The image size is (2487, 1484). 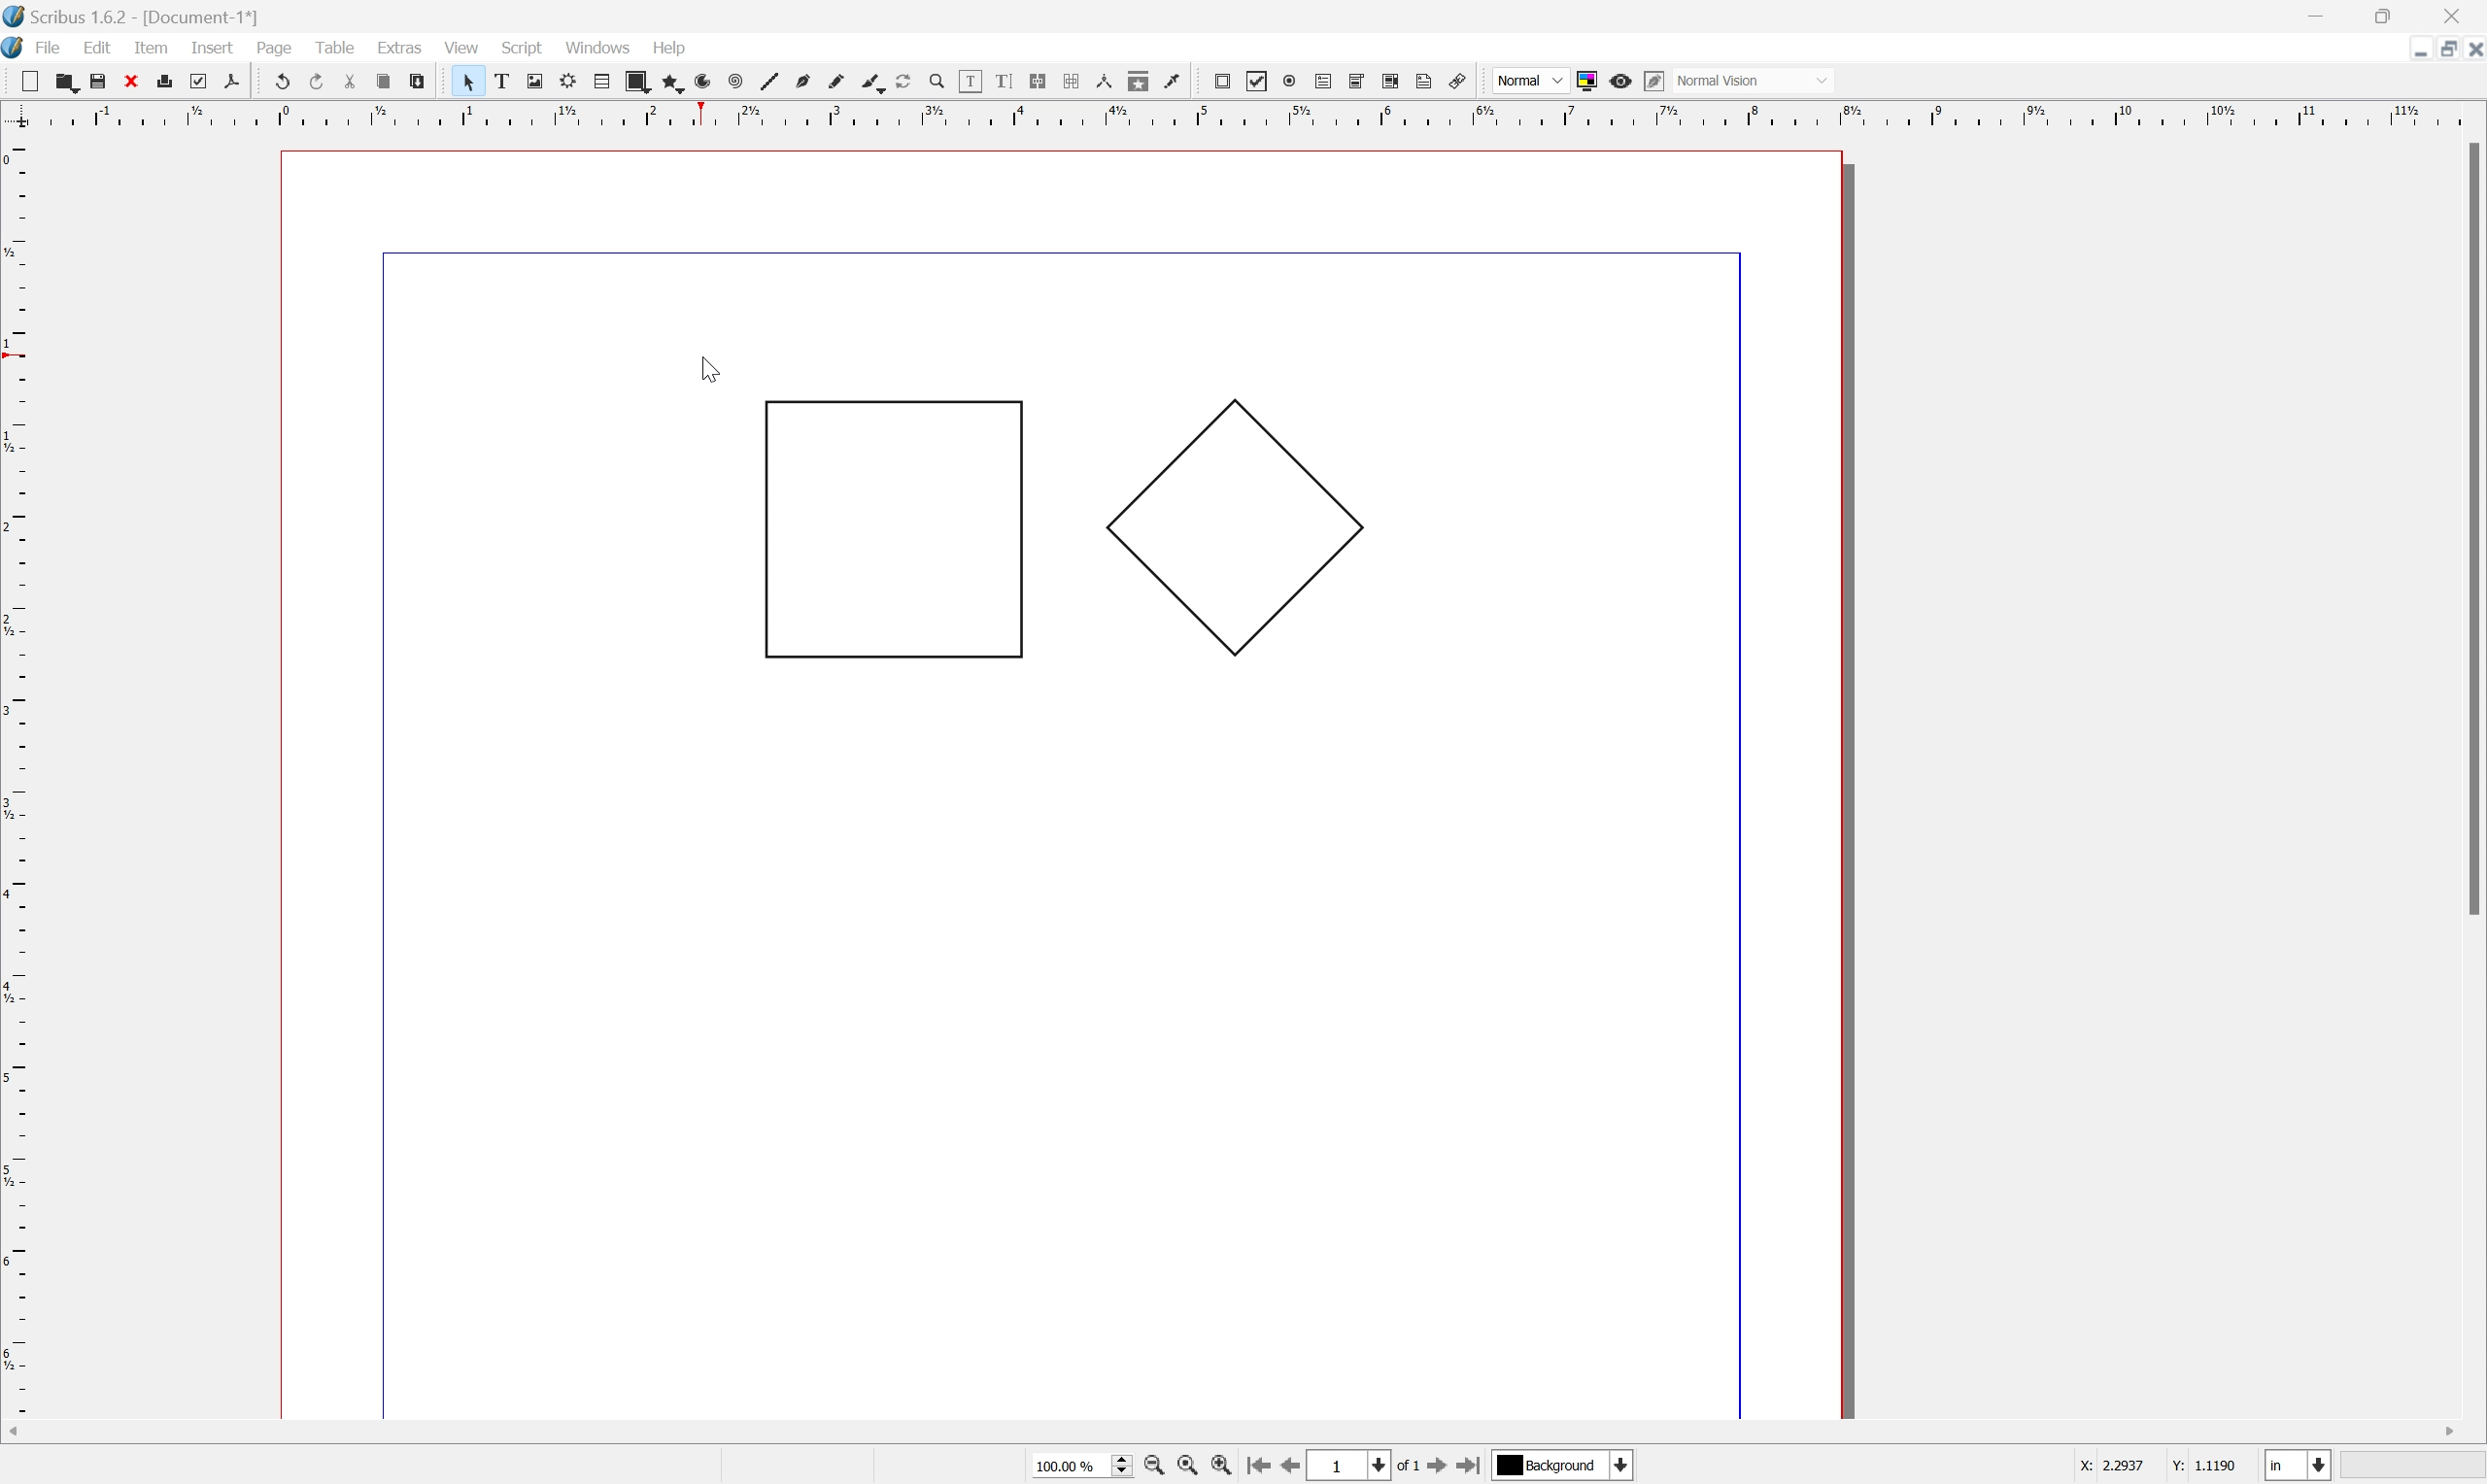 What do you see at coordinates (1619, 81) in the screenshot?
I see `Preview mode` at bounding box center [1619, 81].